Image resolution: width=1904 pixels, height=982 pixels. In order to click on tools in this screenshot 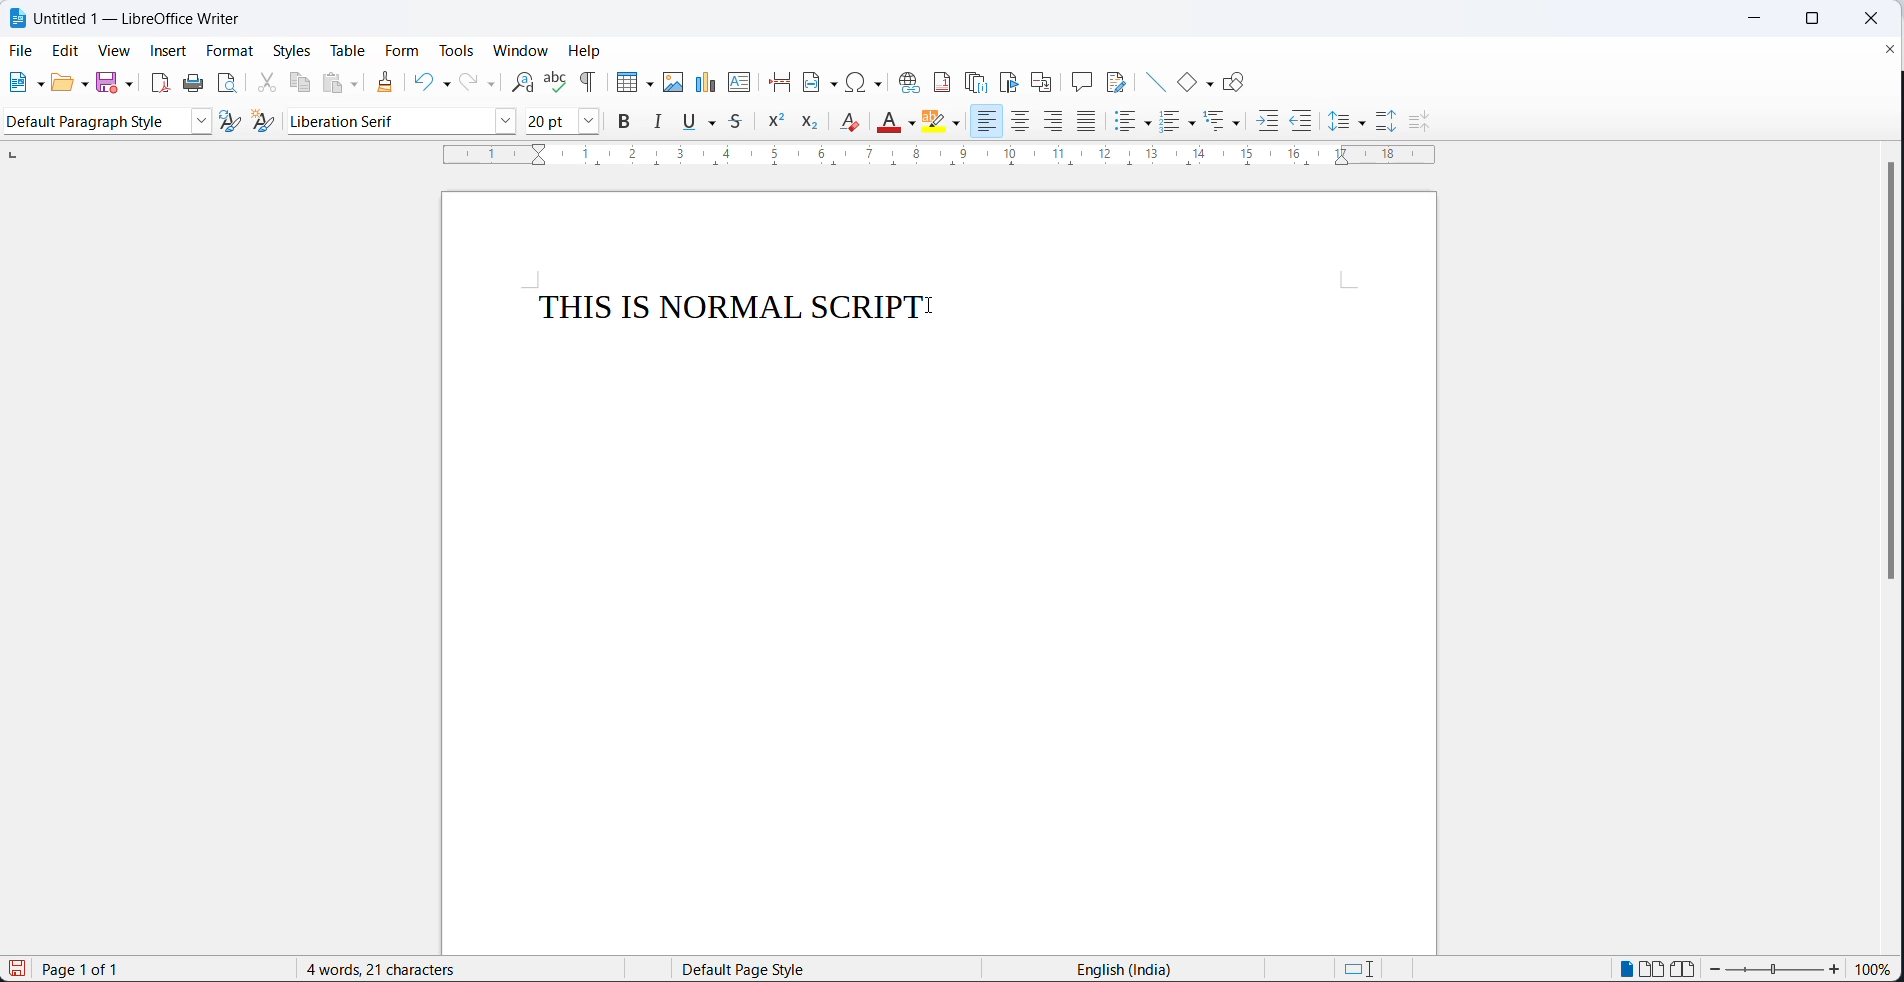, I will do `click(456, 53)`.